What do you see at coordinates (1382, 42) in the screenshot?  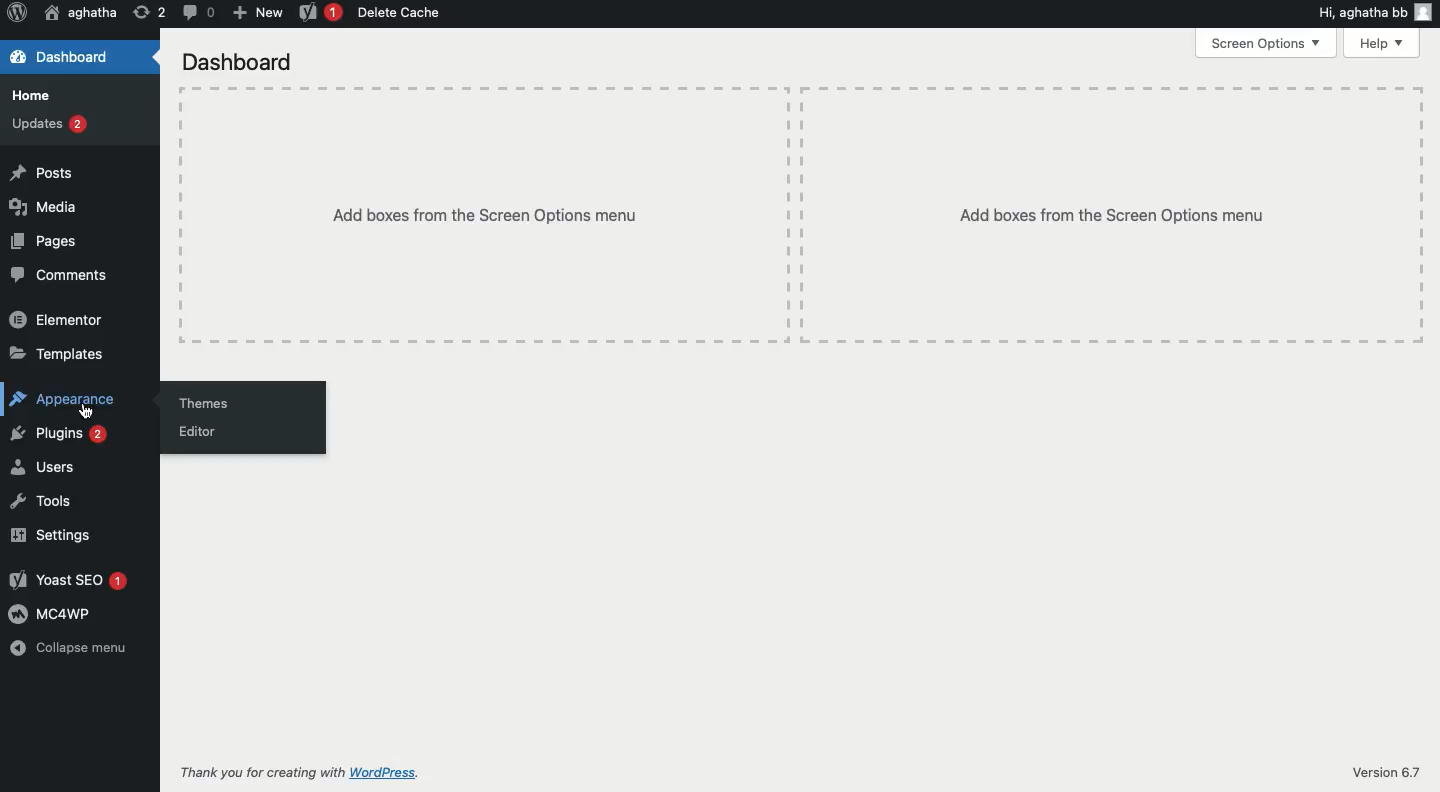 I see `Help` at bounding box center [1382, 42].